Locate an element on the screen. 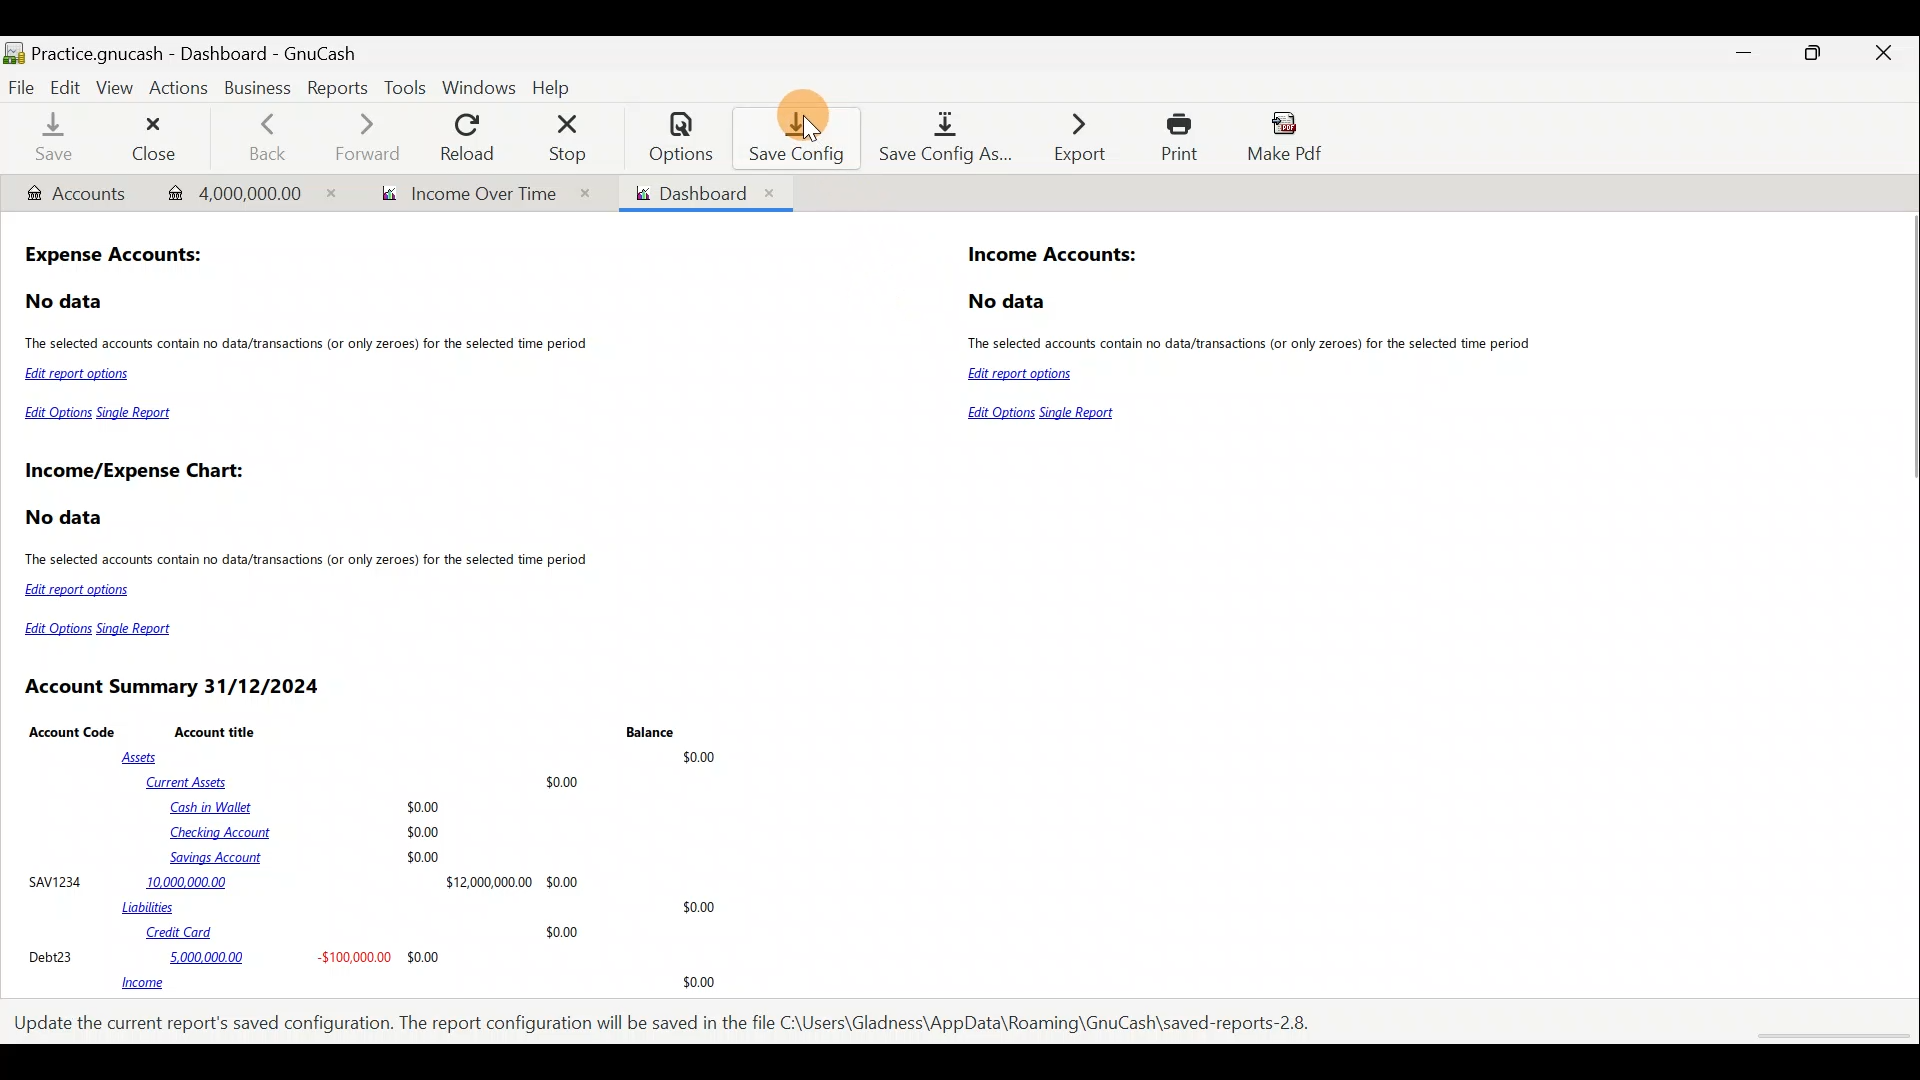  Close is located at coordinates (155, 137).